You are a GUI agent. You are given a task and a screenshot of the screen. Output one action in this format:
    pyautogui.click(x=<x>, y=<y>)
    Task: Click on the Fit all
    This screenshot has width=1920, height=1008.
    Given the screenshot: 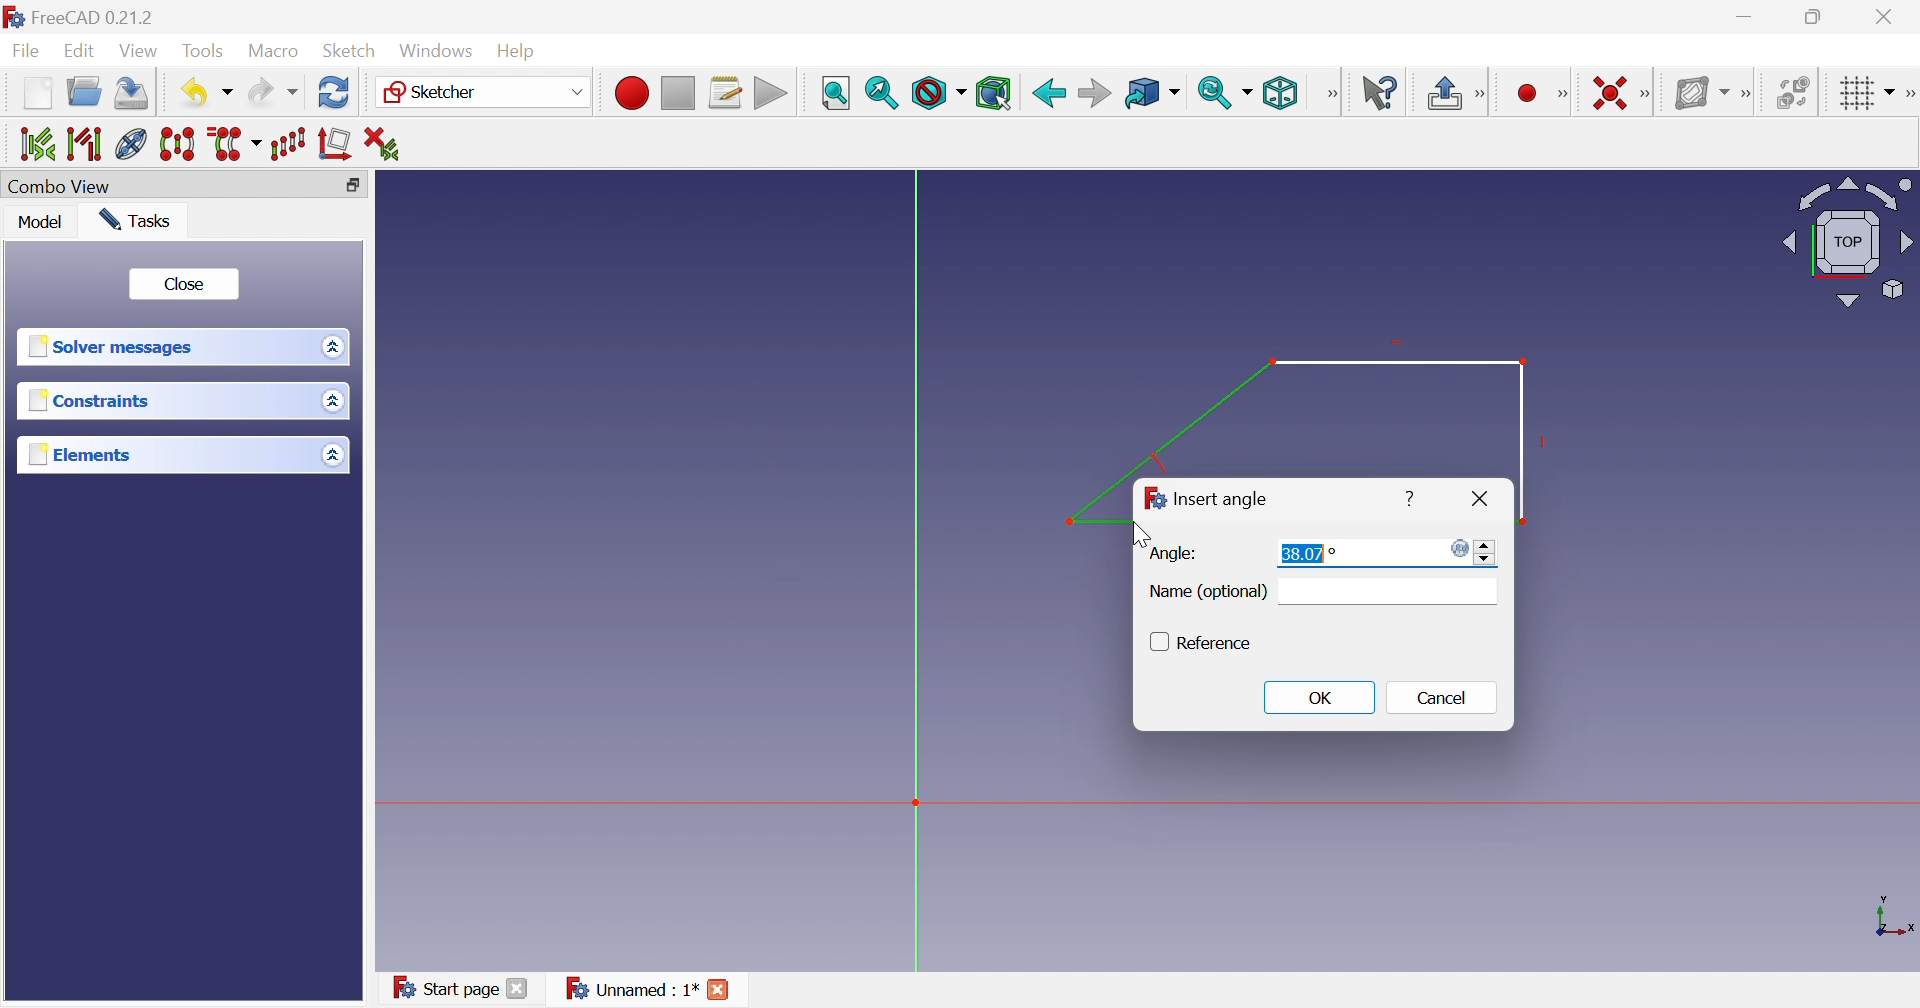 What is the action you would take?
    pyautogui.click(x=836, y=91)
    